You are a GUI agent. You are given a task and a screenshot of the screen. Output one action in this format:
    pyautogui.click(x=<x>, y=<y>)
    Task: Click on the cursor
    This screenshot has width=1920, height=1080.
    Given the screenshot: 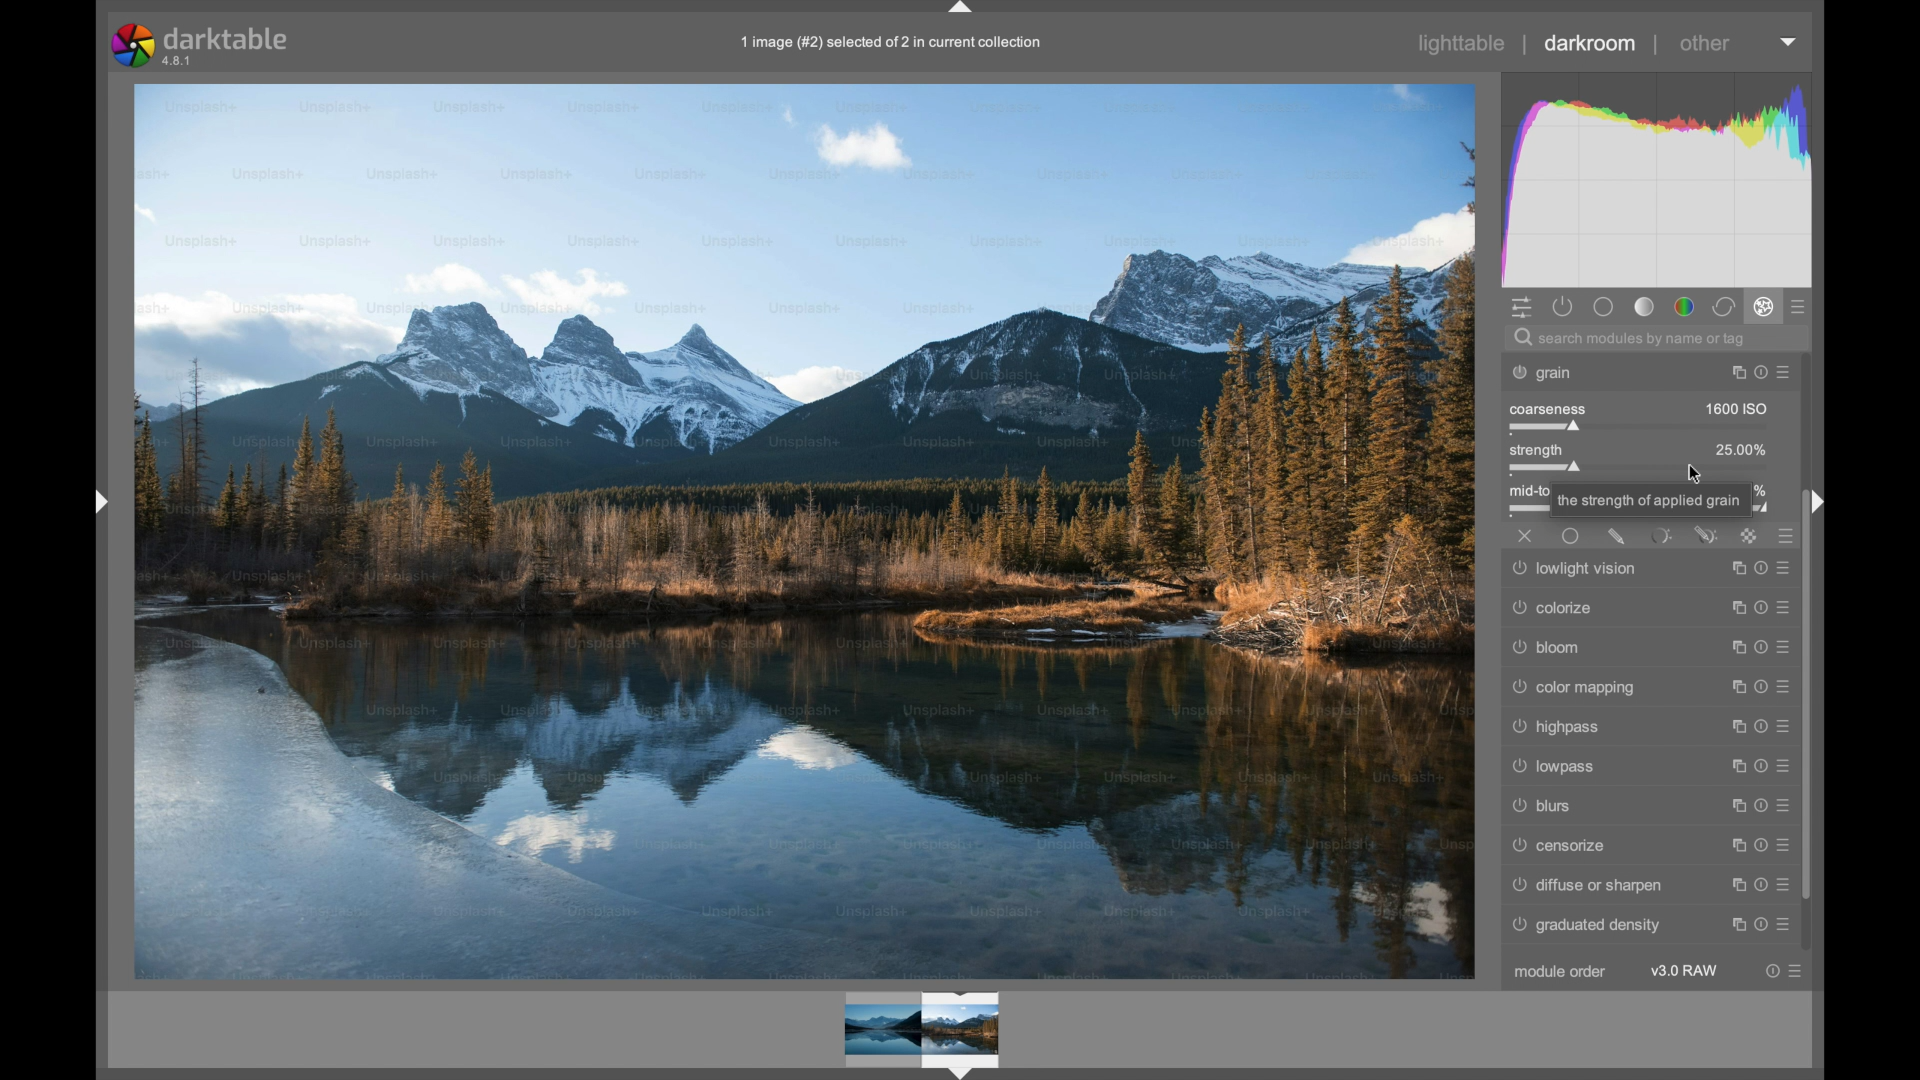 What is the action you would take?
    pyautogui.click(x=1697, y=472)
    